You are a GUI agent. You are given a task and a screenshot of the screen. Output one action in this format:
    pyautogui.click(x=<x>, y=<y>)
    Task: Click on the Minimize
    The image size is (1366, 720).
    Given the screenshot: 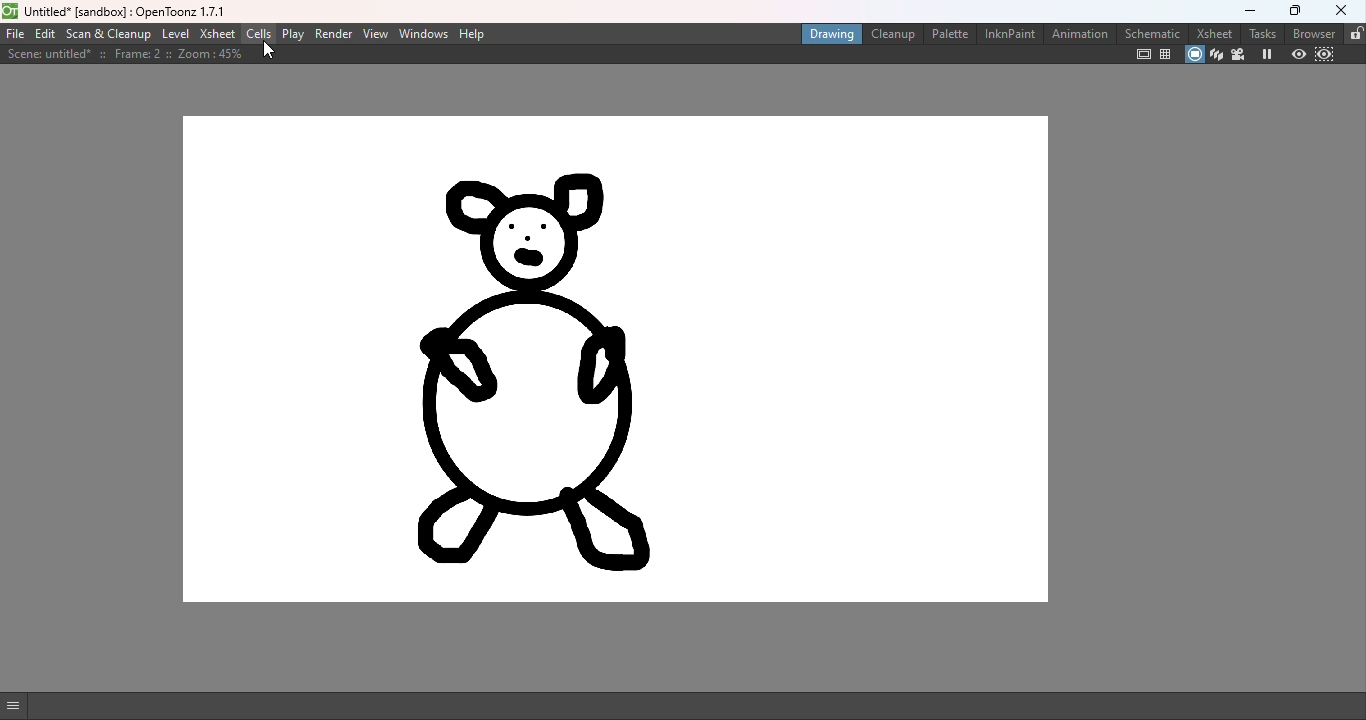 What is the action you would take?
    pyautogui.click(x=1250, y=9)
    